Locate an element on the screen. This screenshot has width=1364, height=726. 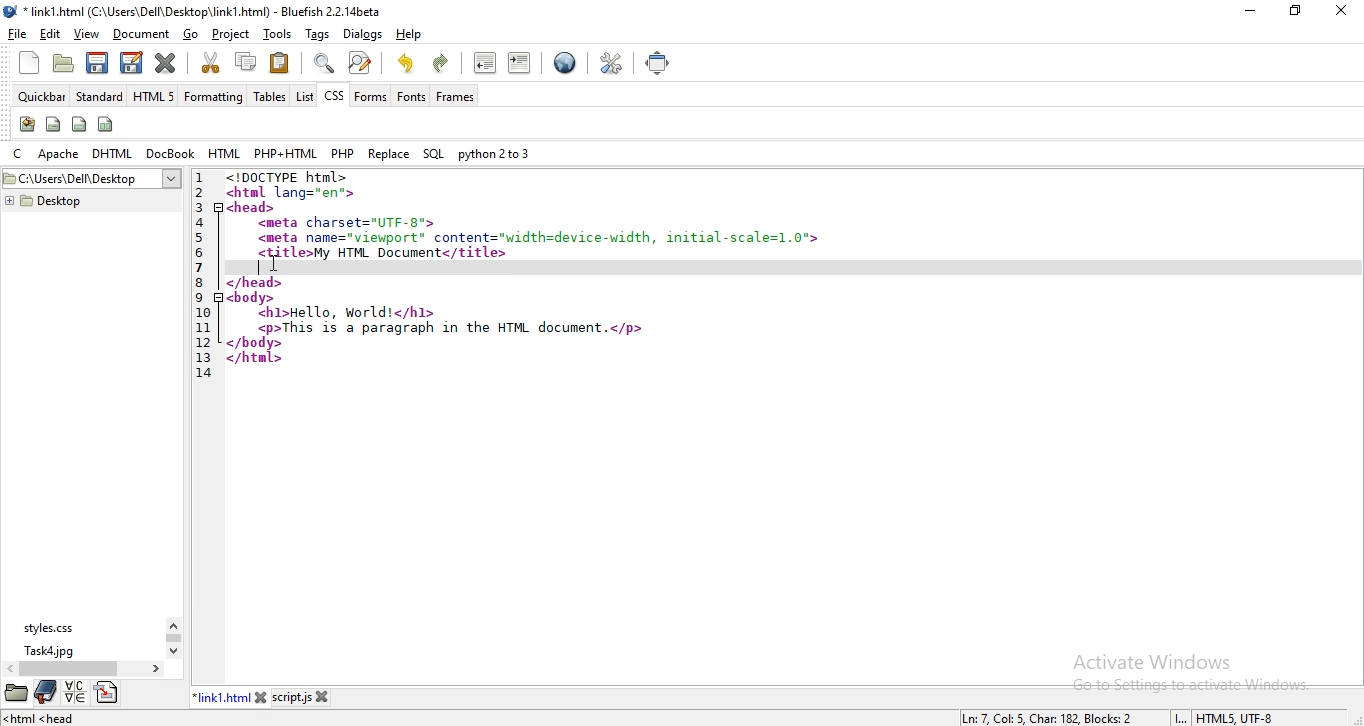
14 is located at coordinates (204, 374).